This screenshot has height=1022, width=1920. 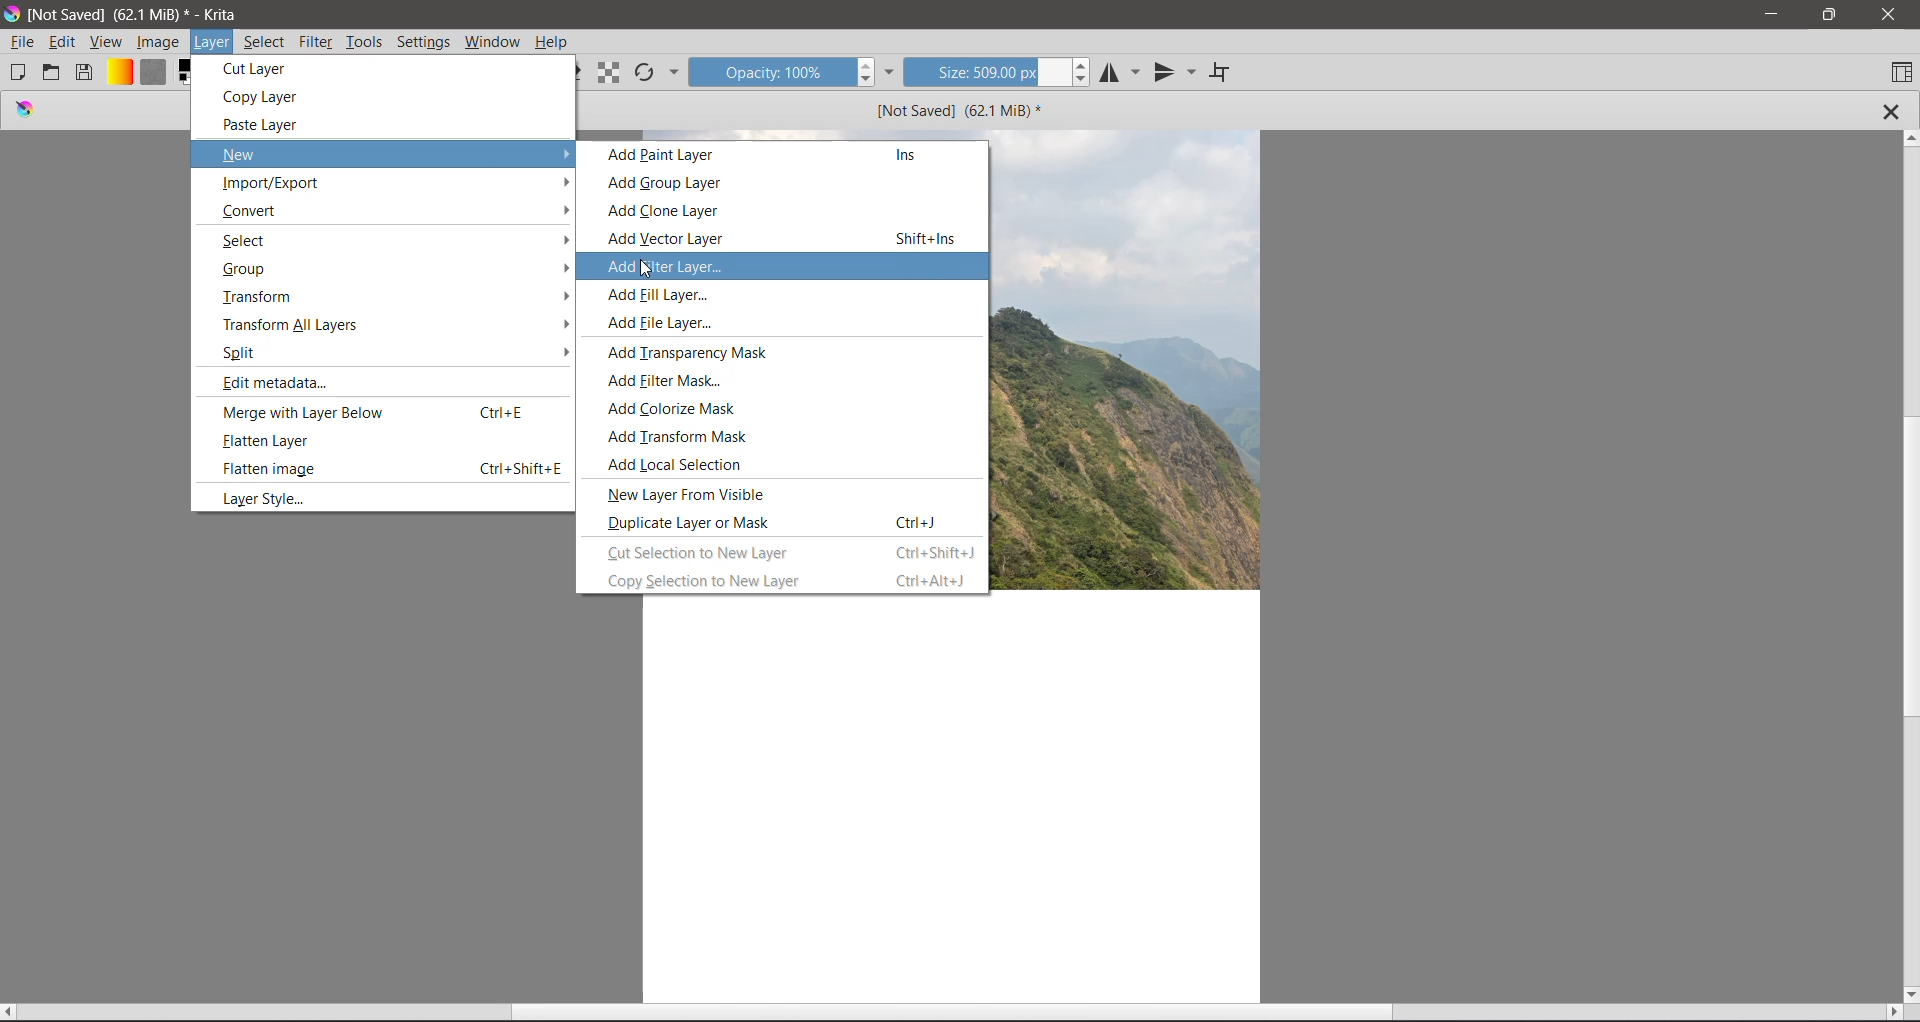 What do you see at coordinates (953, 1013) in the screenshot?
I see `Horizontal Scroll Bar` at bounding box center [953, 1013].